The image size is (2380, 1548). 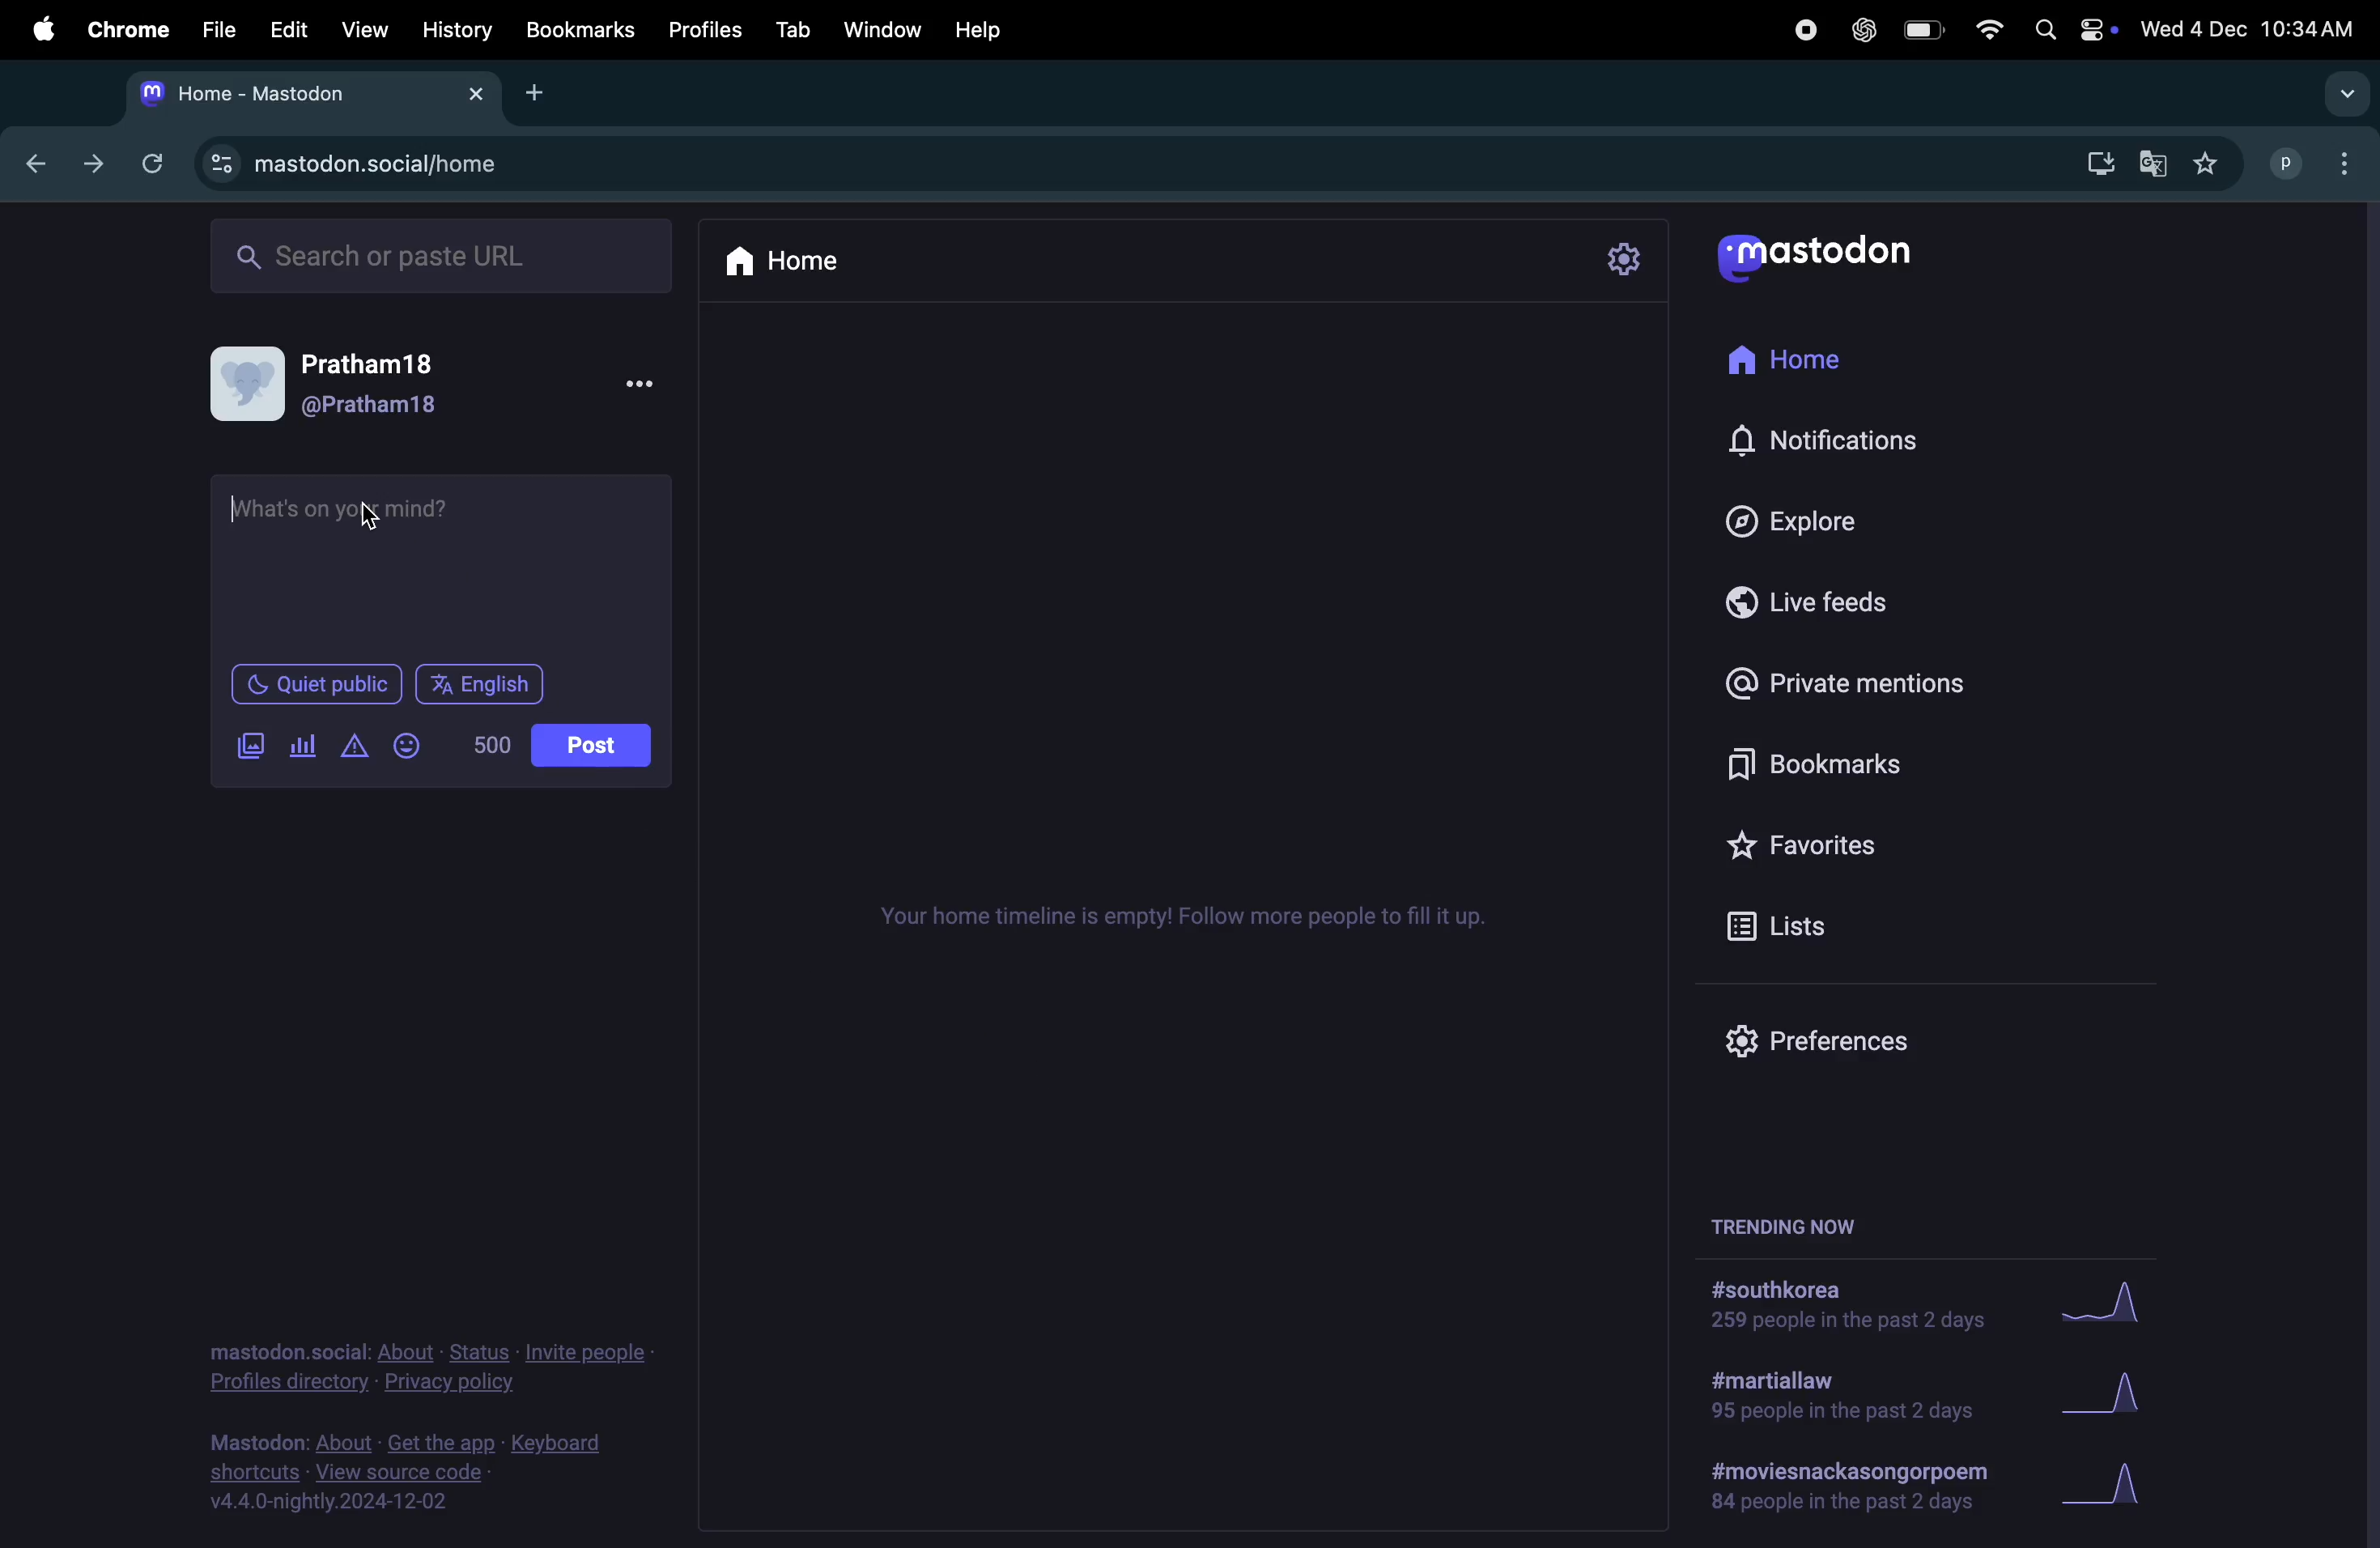 I want to click on apple menu, so click(x=33, y=29).